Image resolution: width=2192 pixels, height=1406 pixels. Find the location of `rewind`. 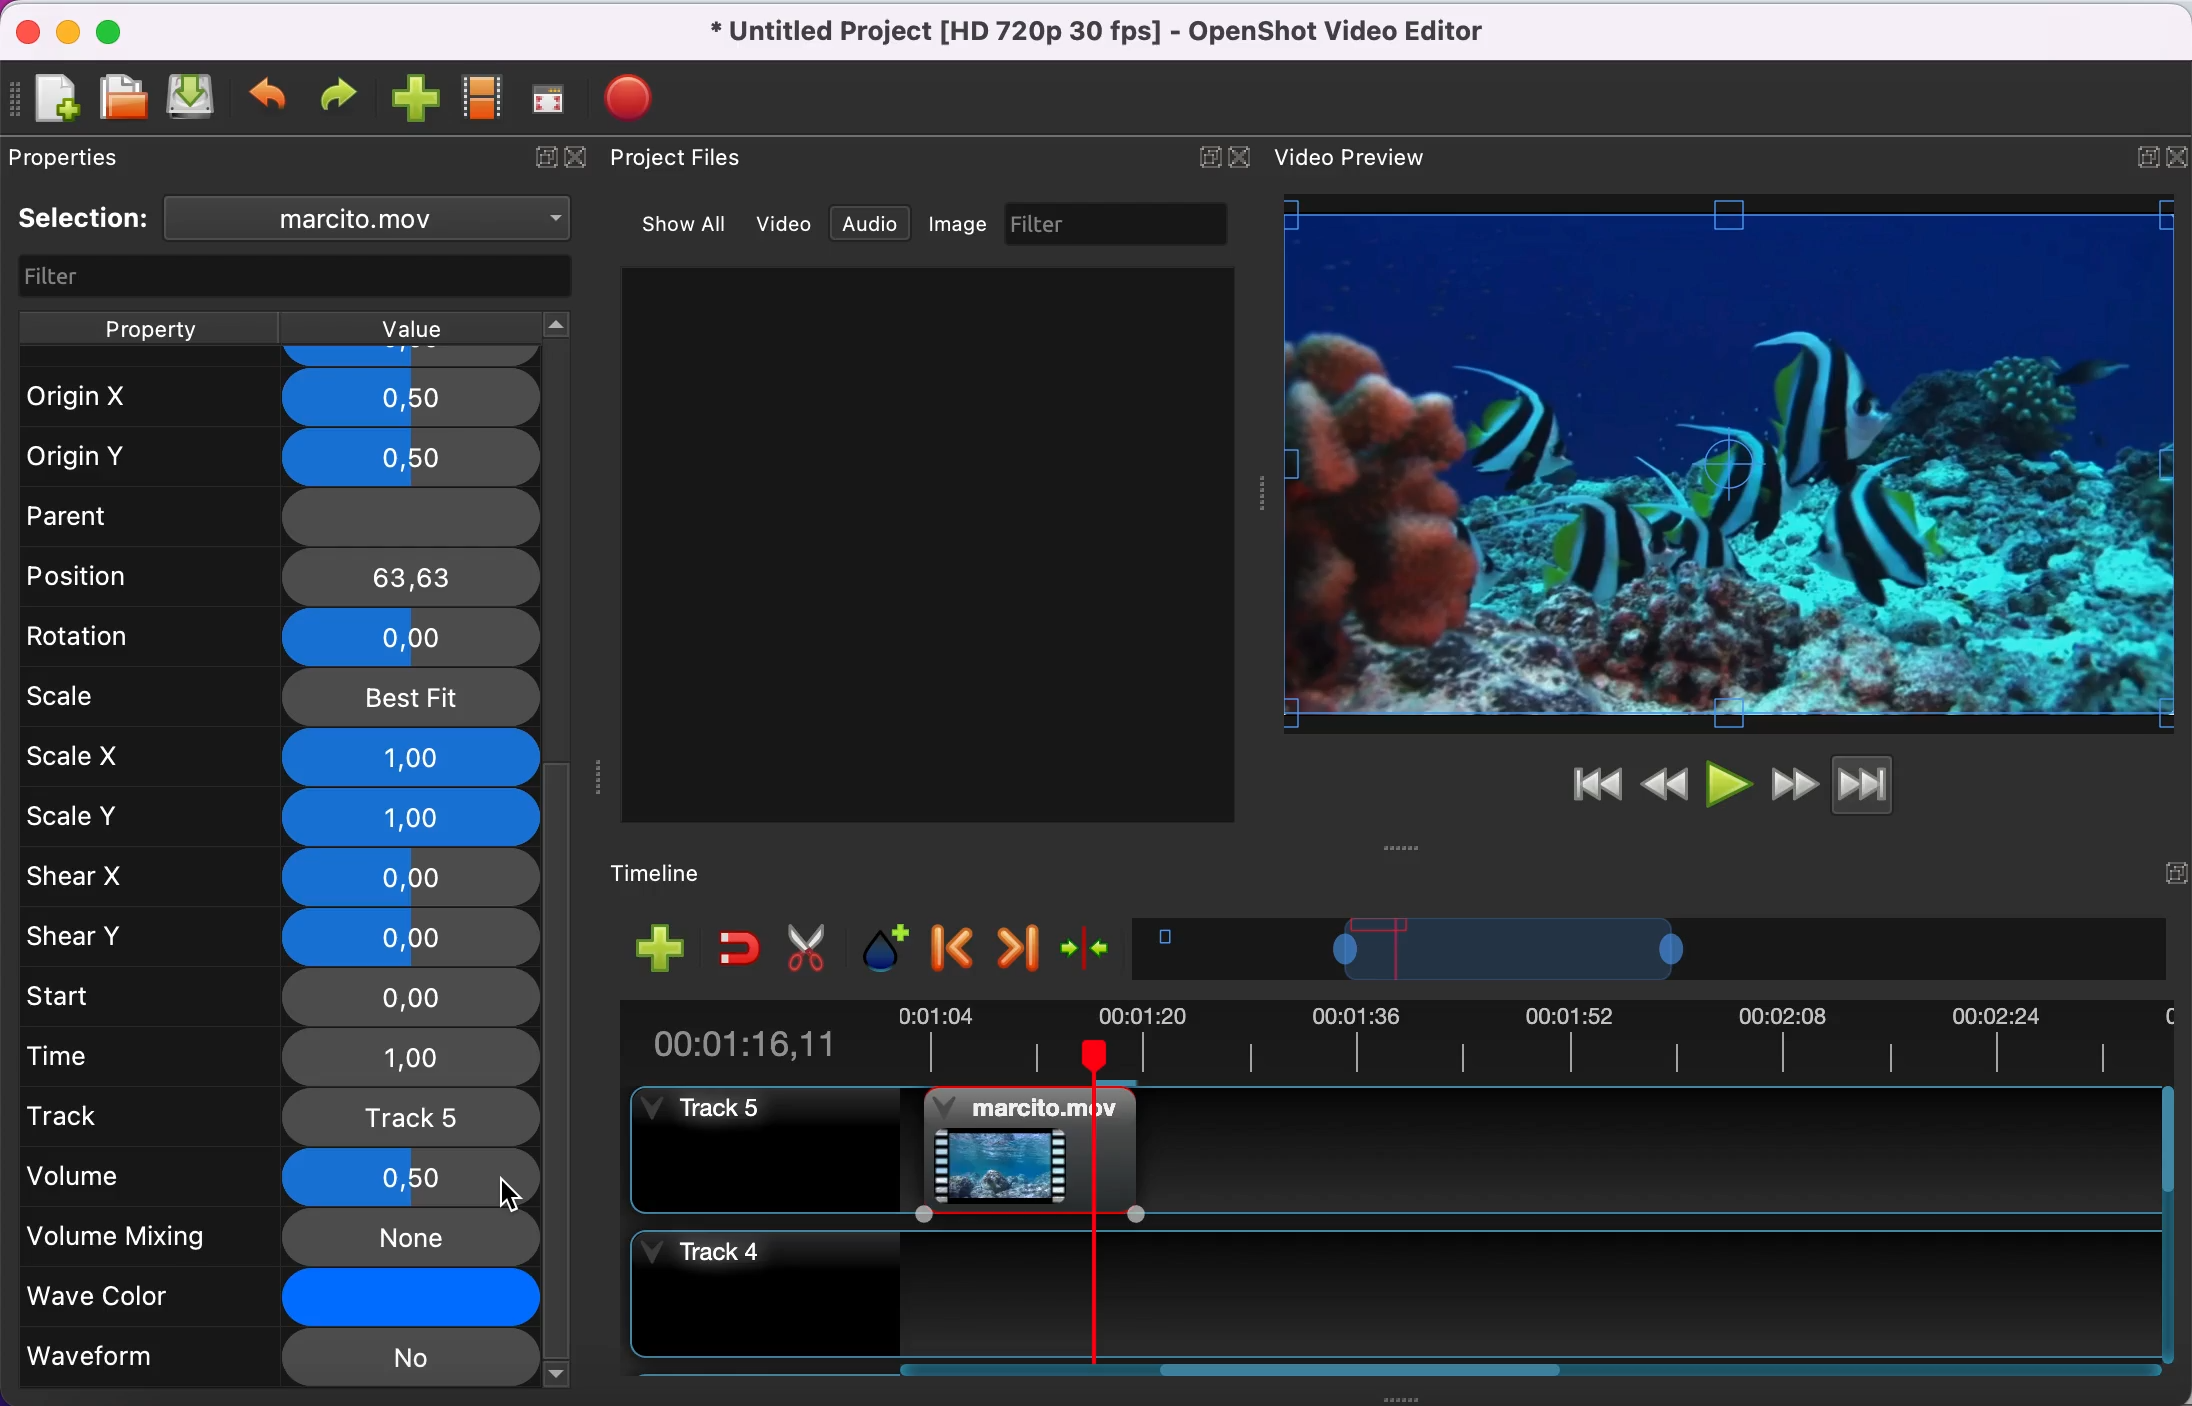

rewind is located at coordinates (1667, 782).